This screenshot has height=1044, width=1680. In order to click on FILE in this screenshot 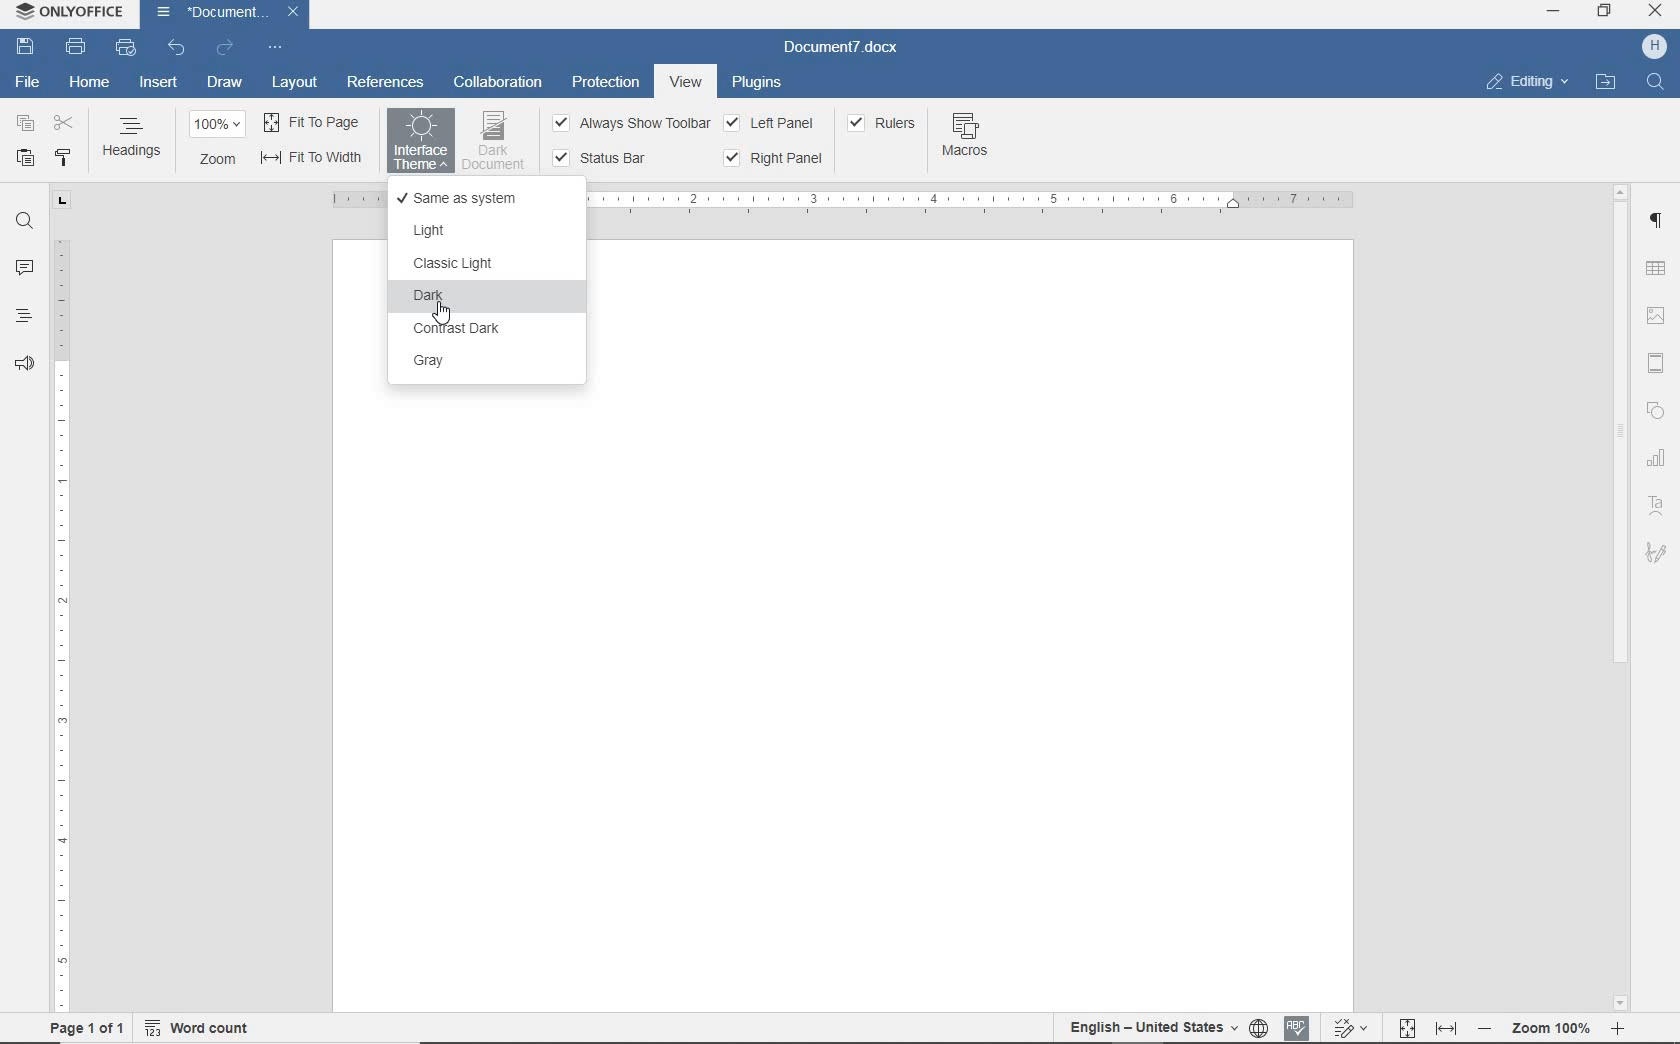, I will do `click(26, 85)`.